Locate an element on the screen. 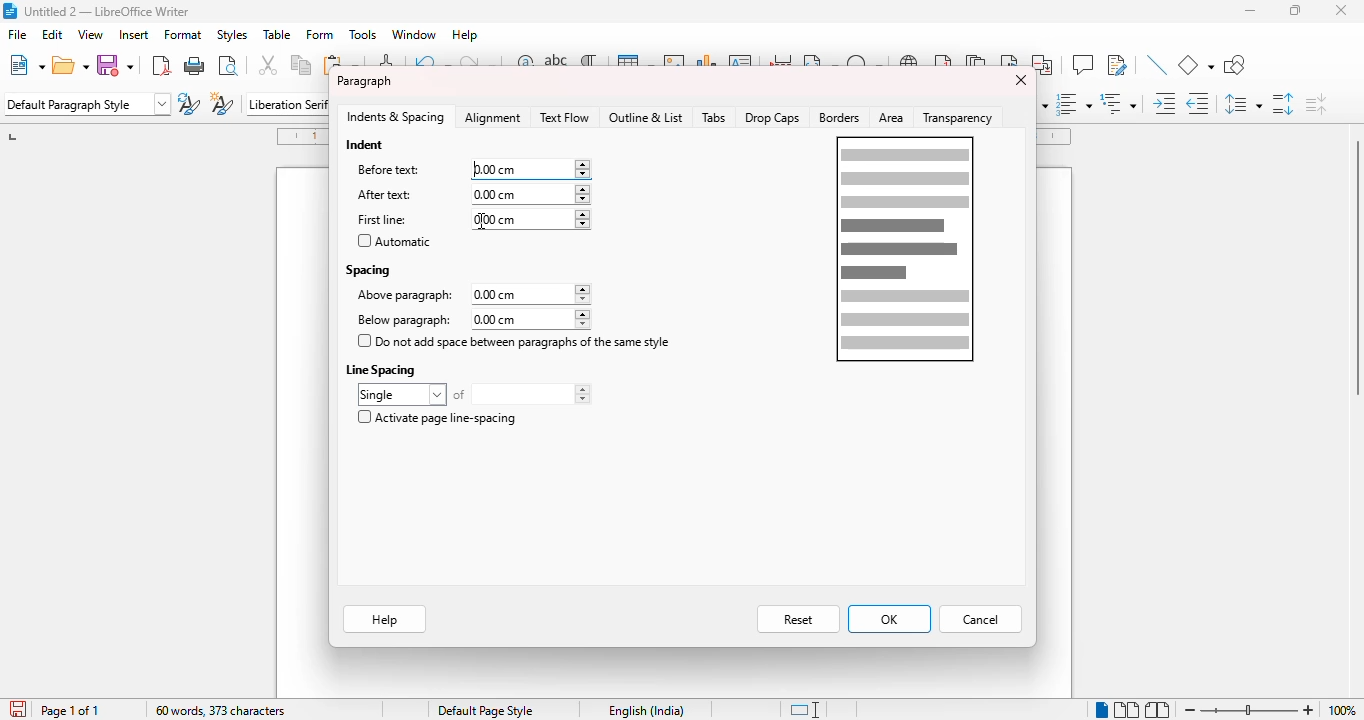  print is located at coordinates (195, 64).